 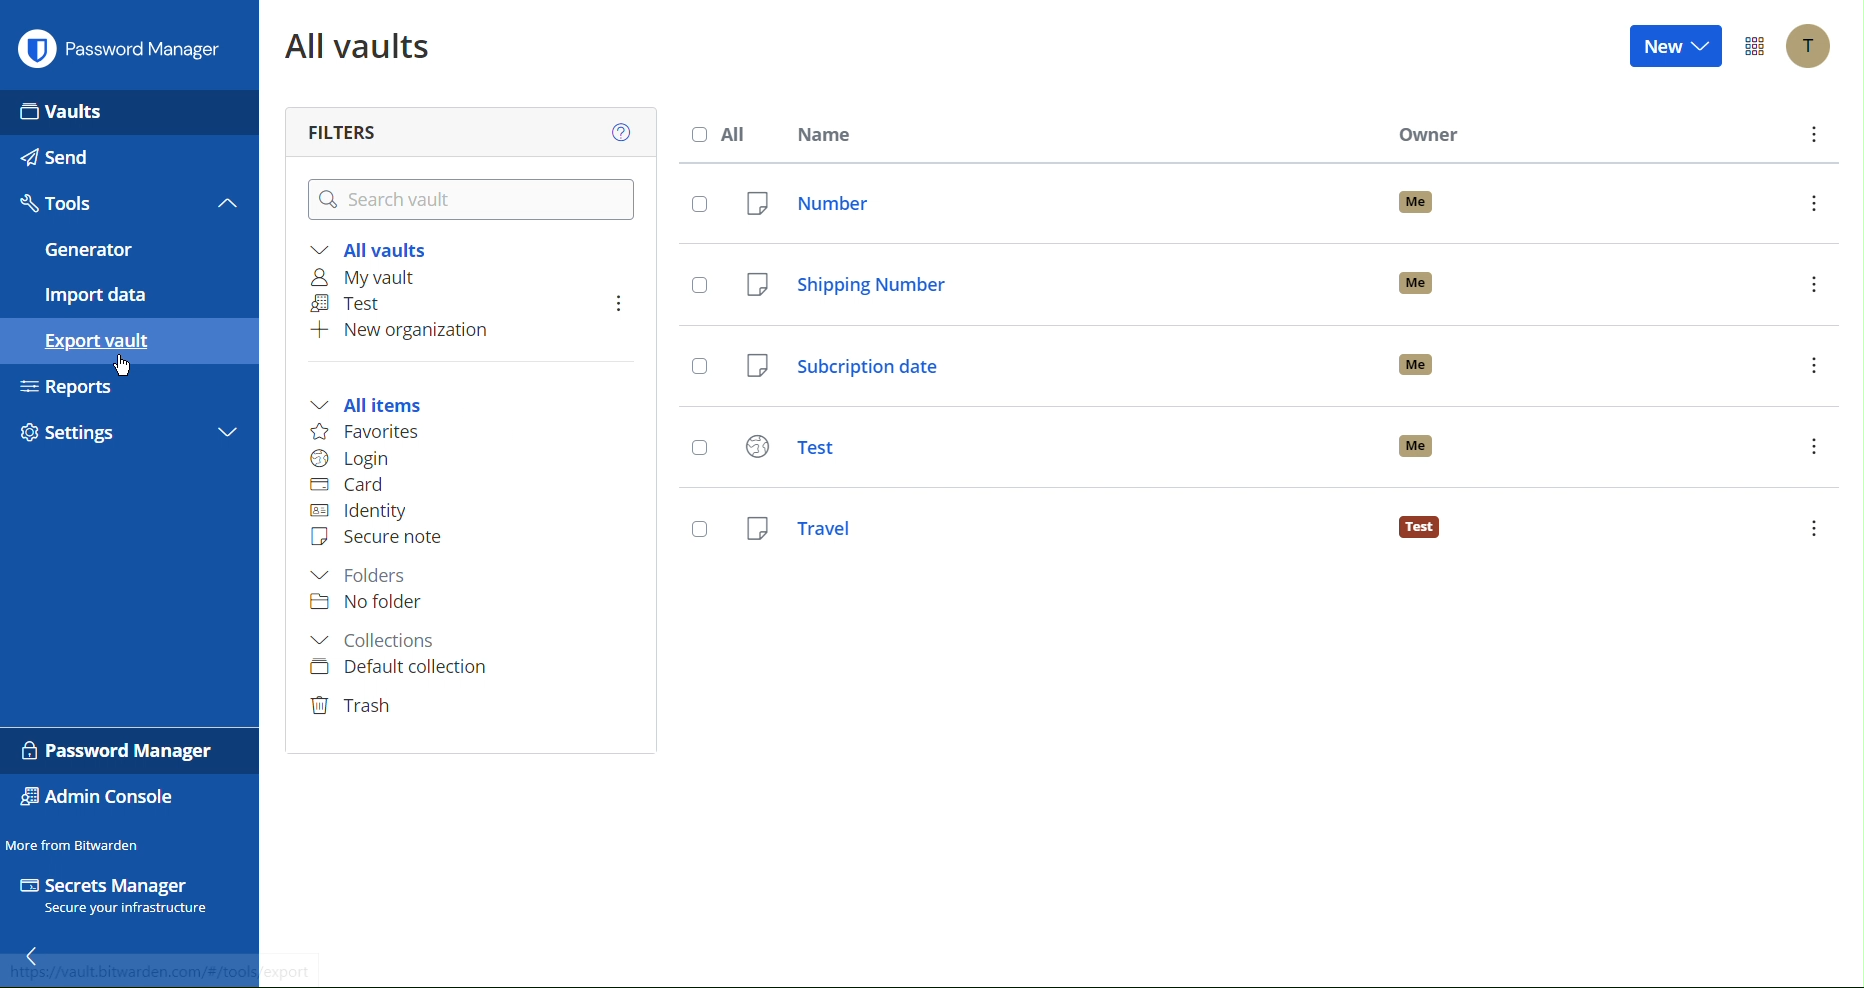 What do you see at coordinates (349, 303) in the screenshot?
I see `Test` at bounding box center [349, 303].